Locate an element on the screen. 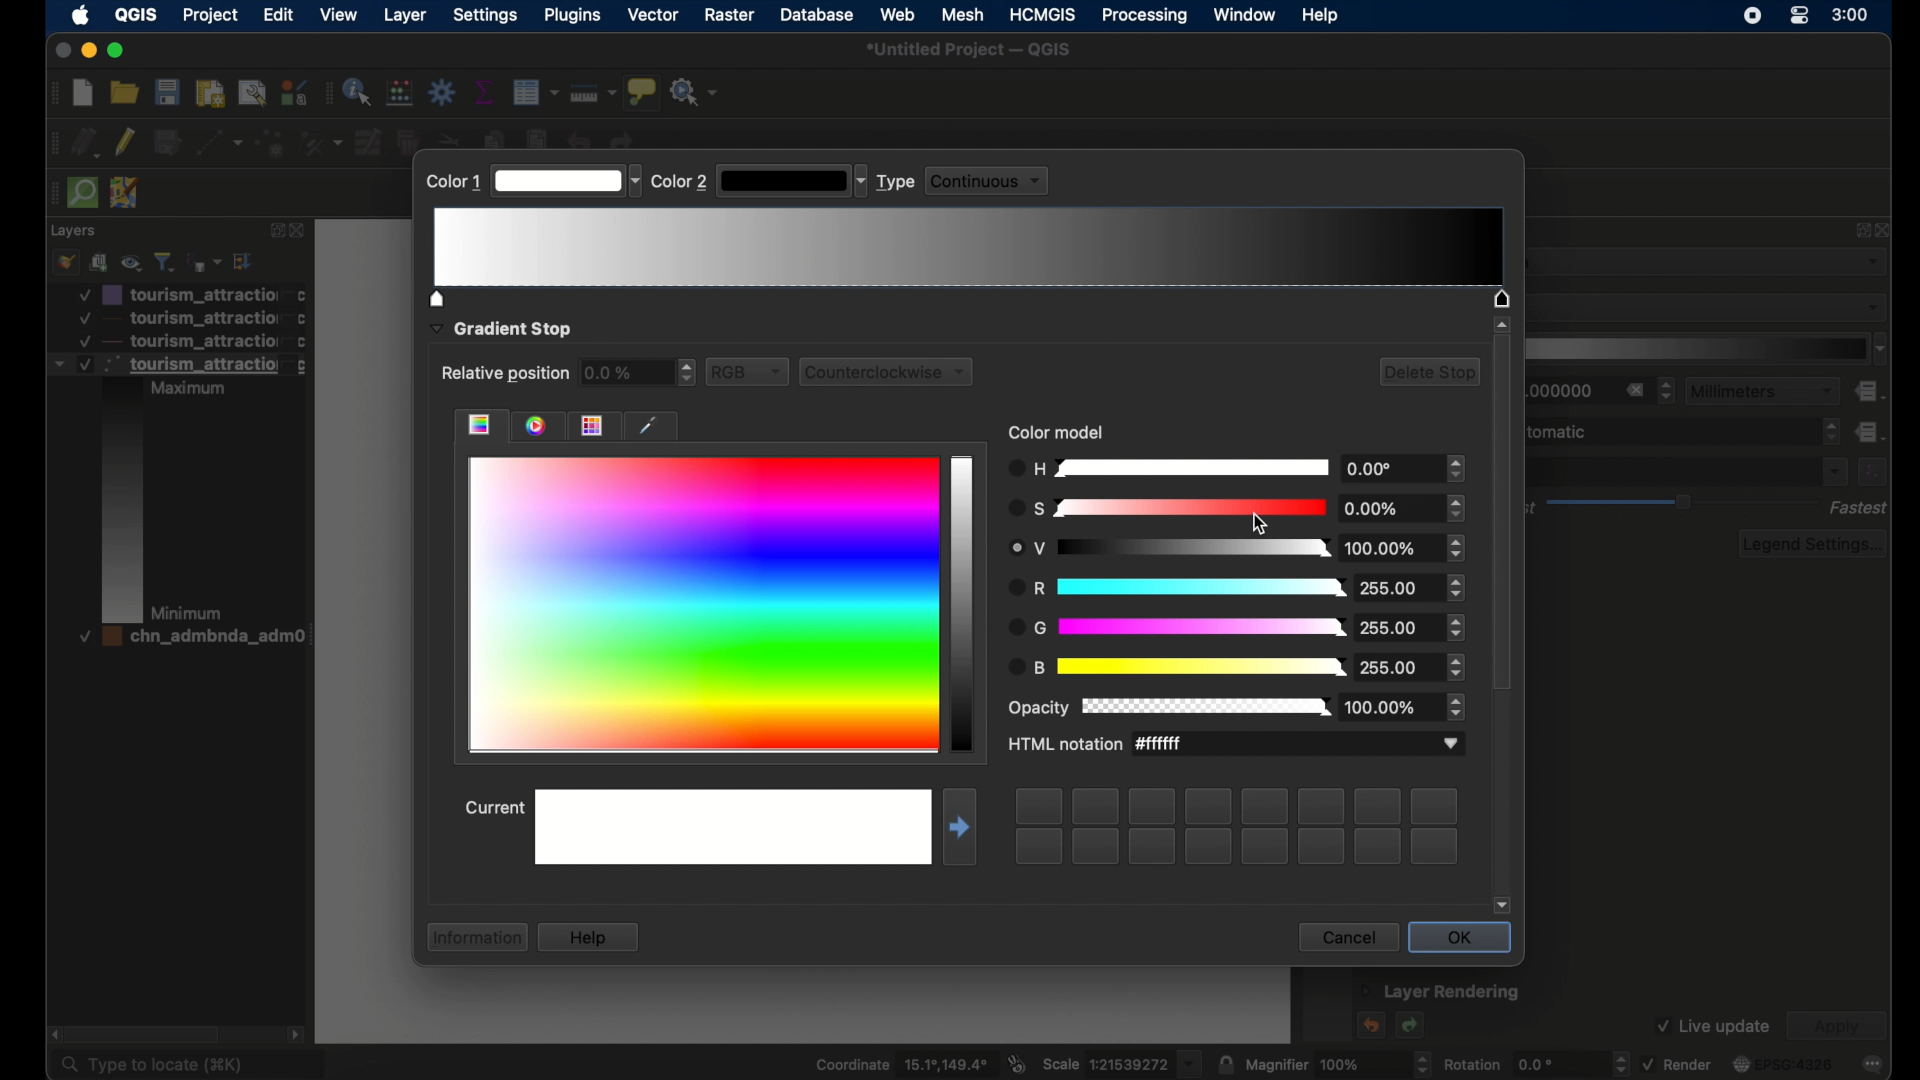 The width and height of the screenshot is (1920, 1080). control center is located at coordinates (1799, 15).